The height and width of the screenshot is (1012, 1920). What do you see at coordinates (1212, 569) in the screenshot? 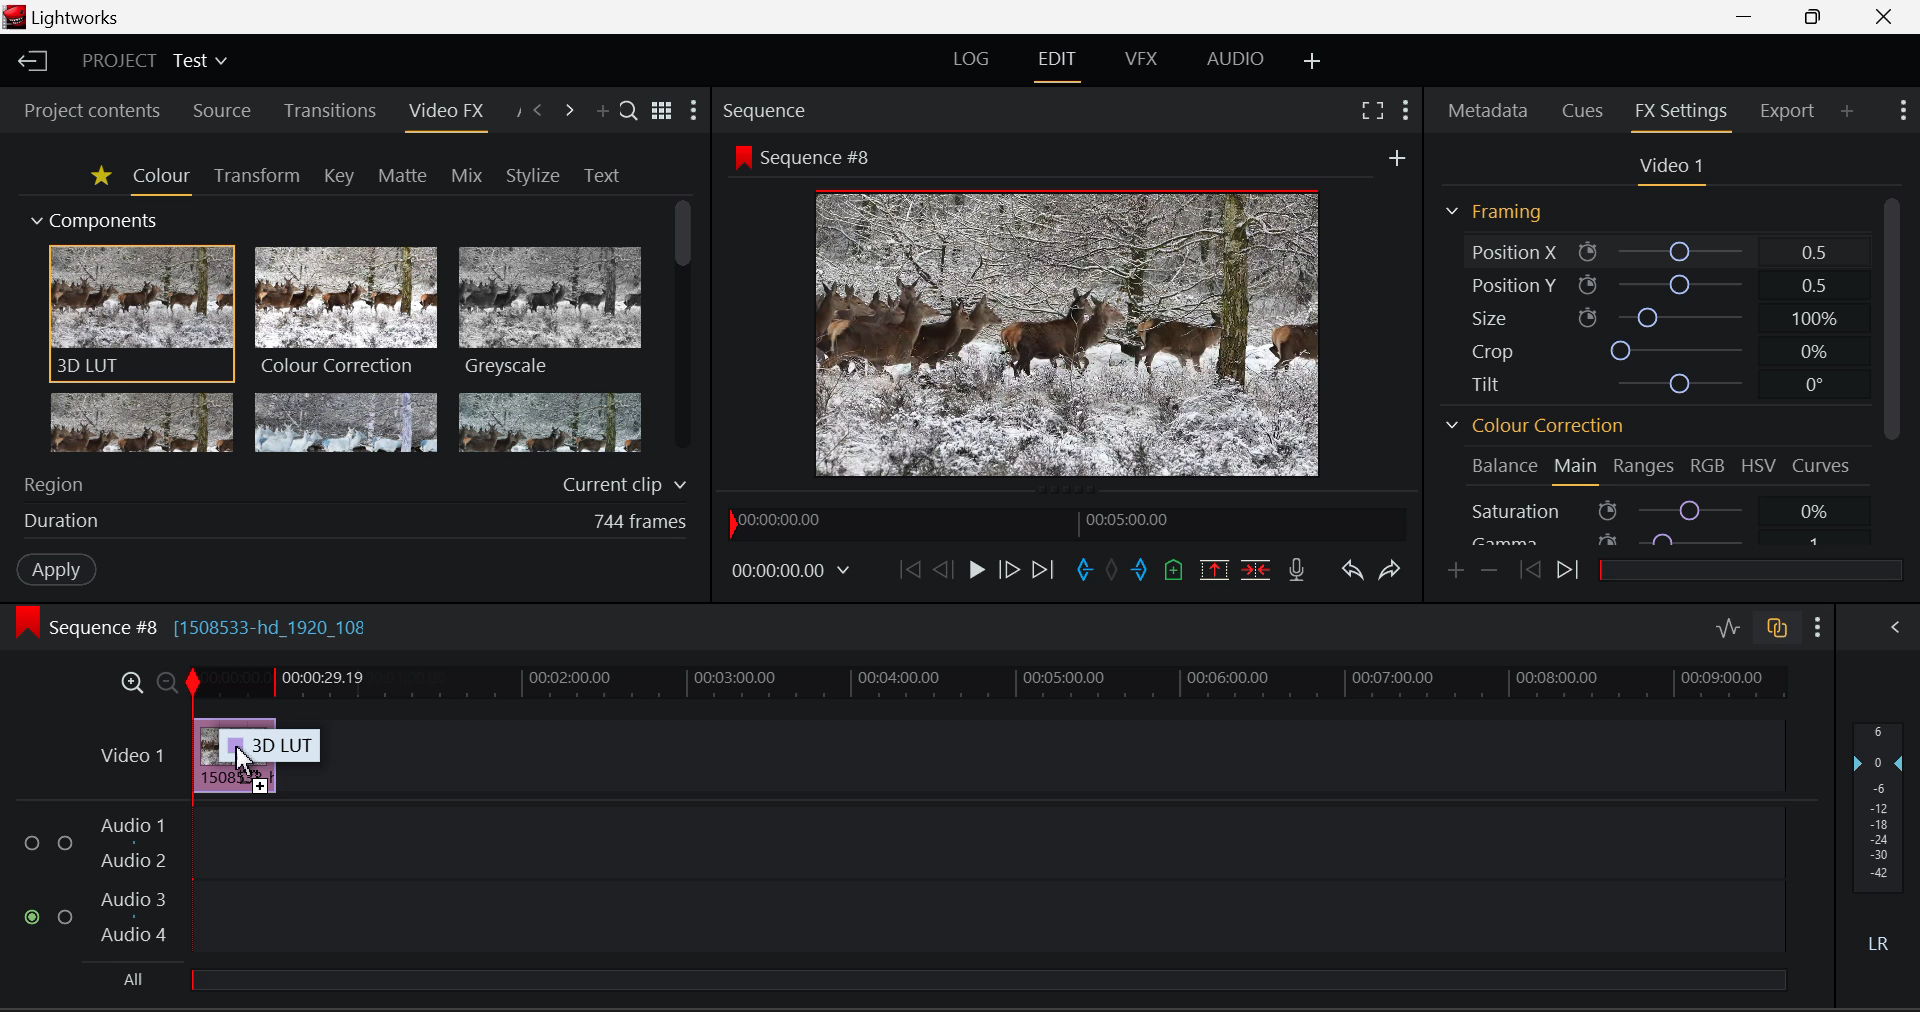
I see `Remove Marked Section` at bounding box center [1212, 569].